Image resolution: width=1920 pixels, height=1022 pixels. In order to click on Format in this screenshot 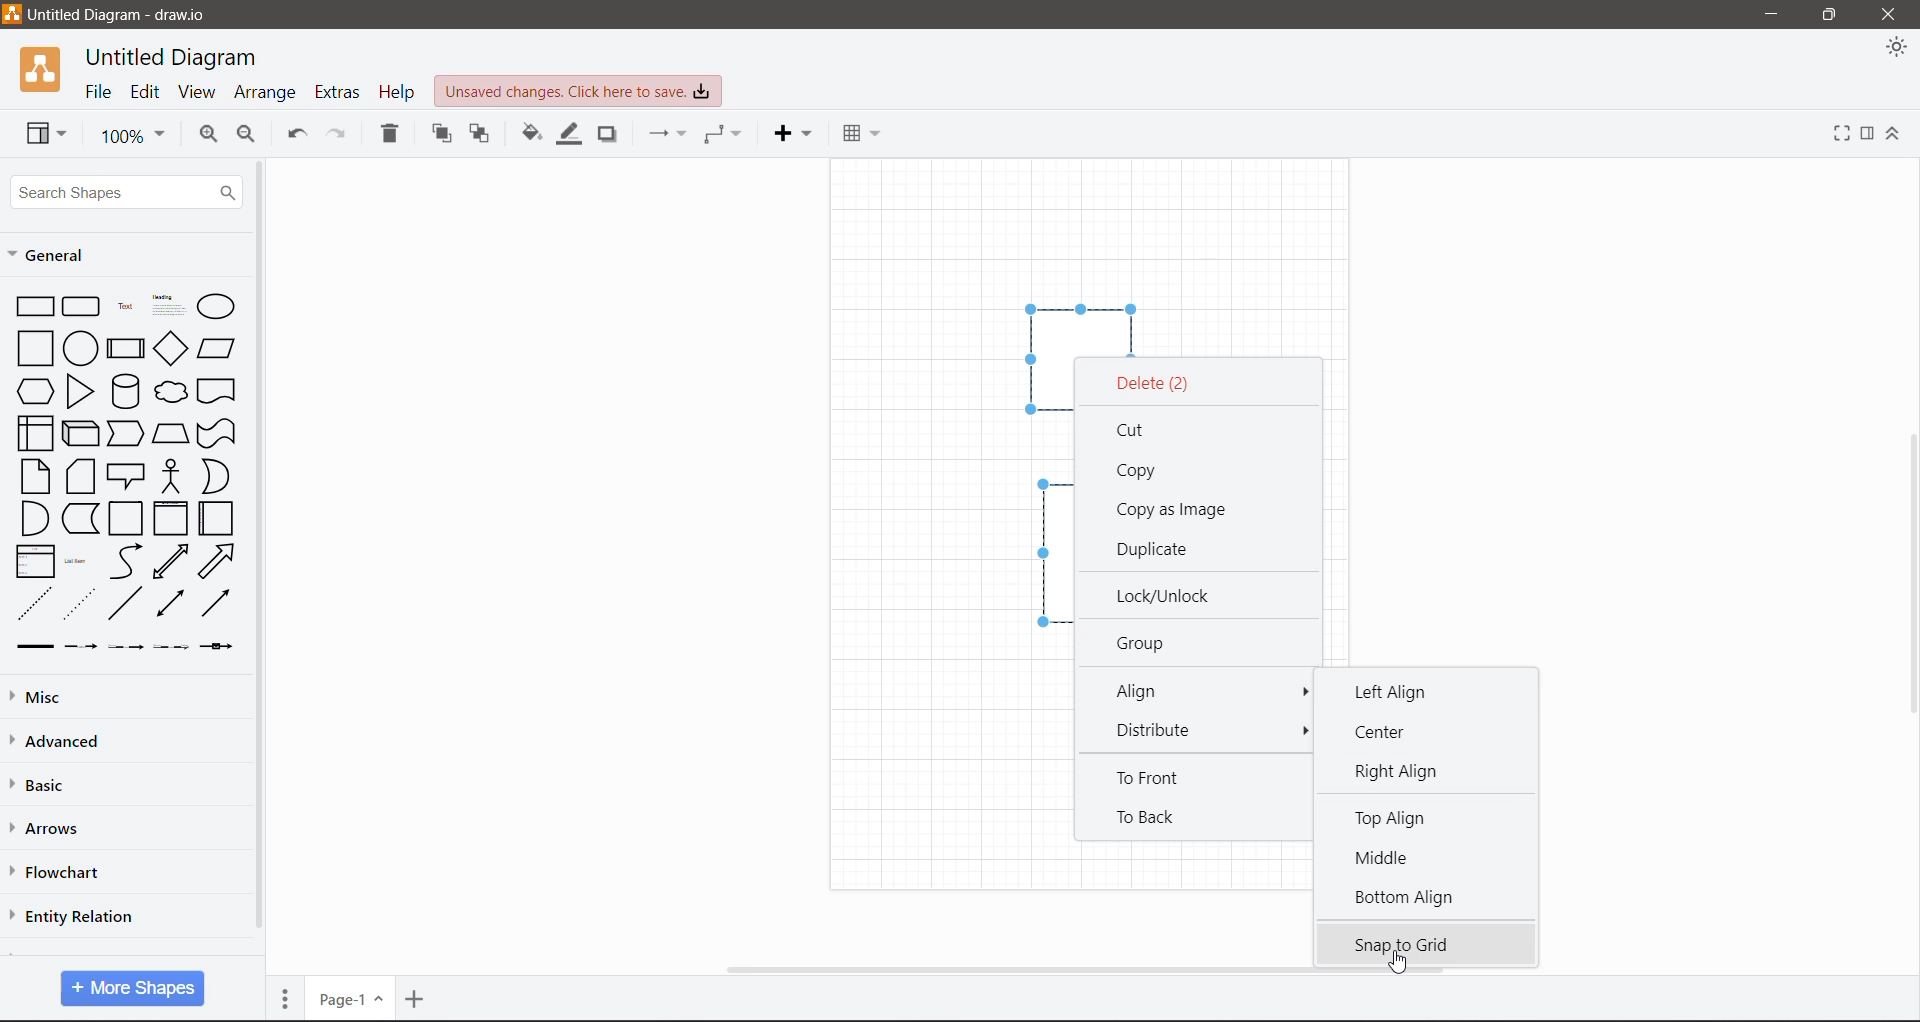, I will do `click(1868, 135)`.